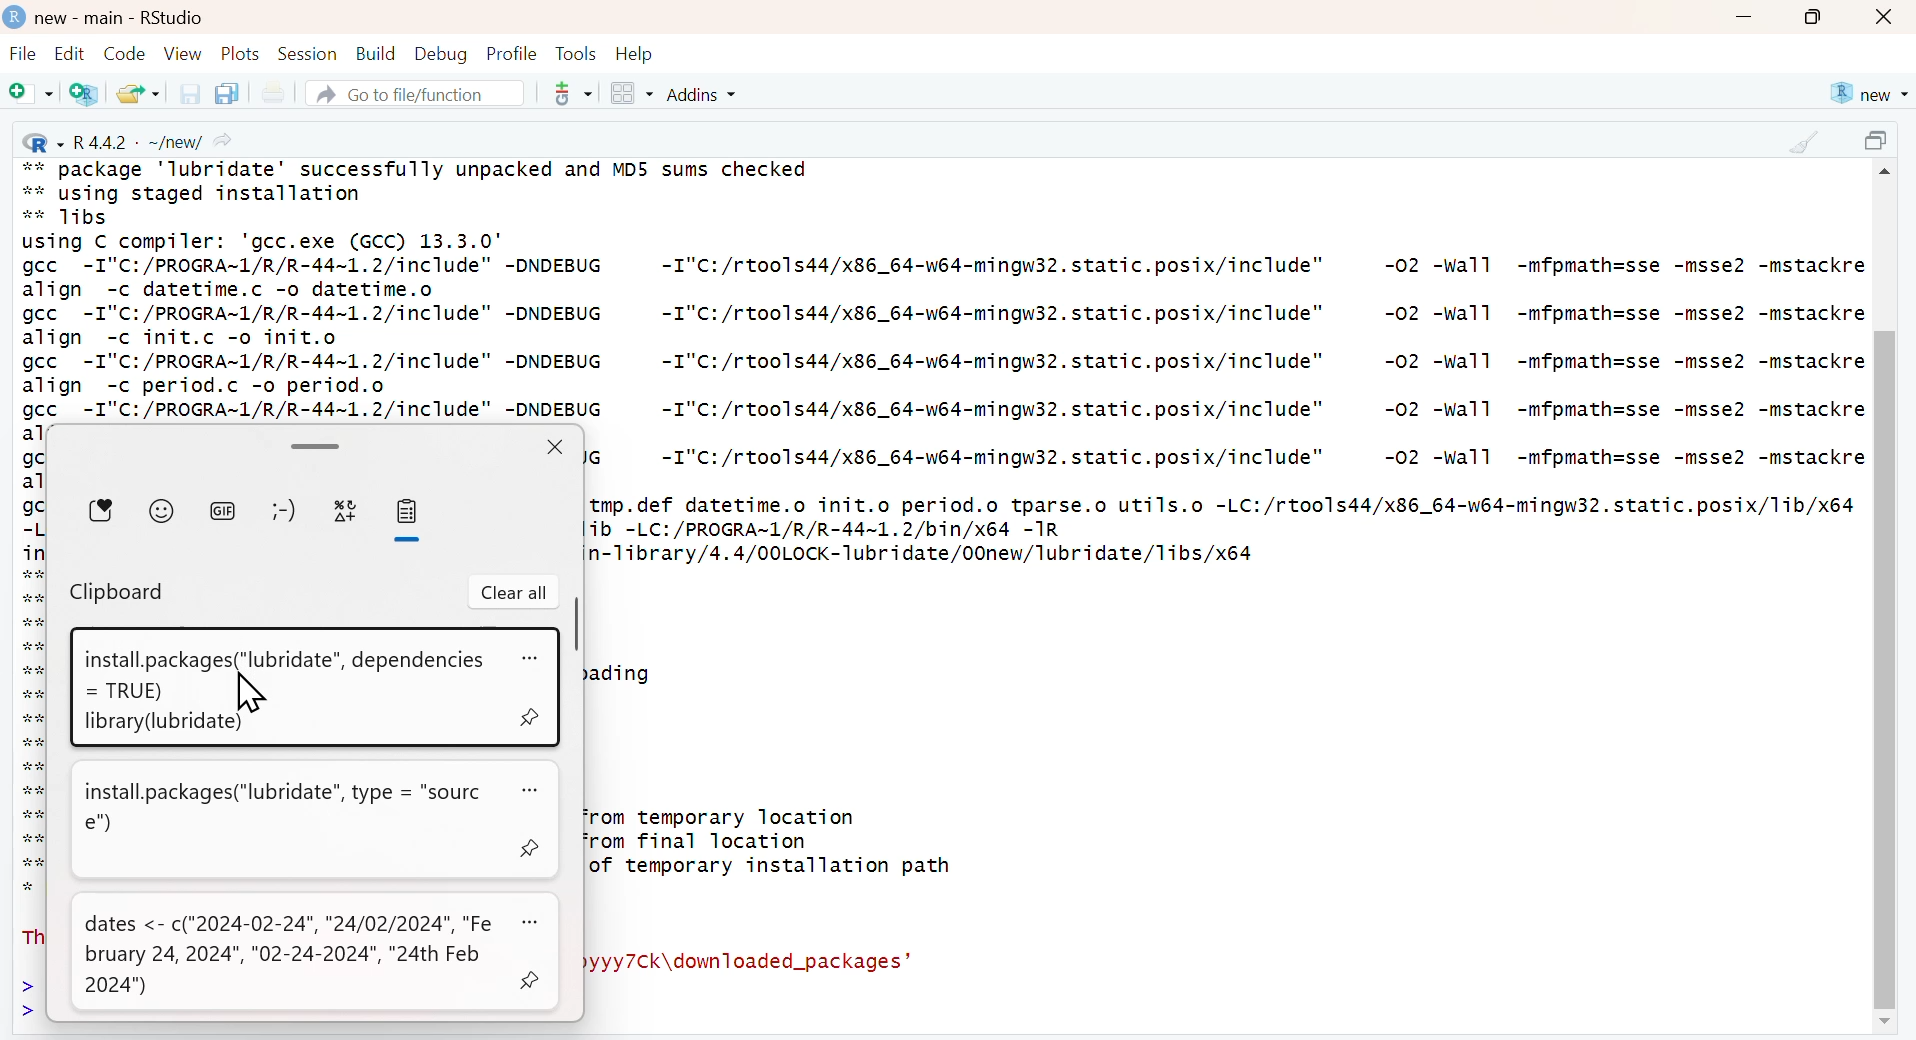 This screenshot has height=1040, width=1916. I want to click on scroll bar, so click(1883, 668).